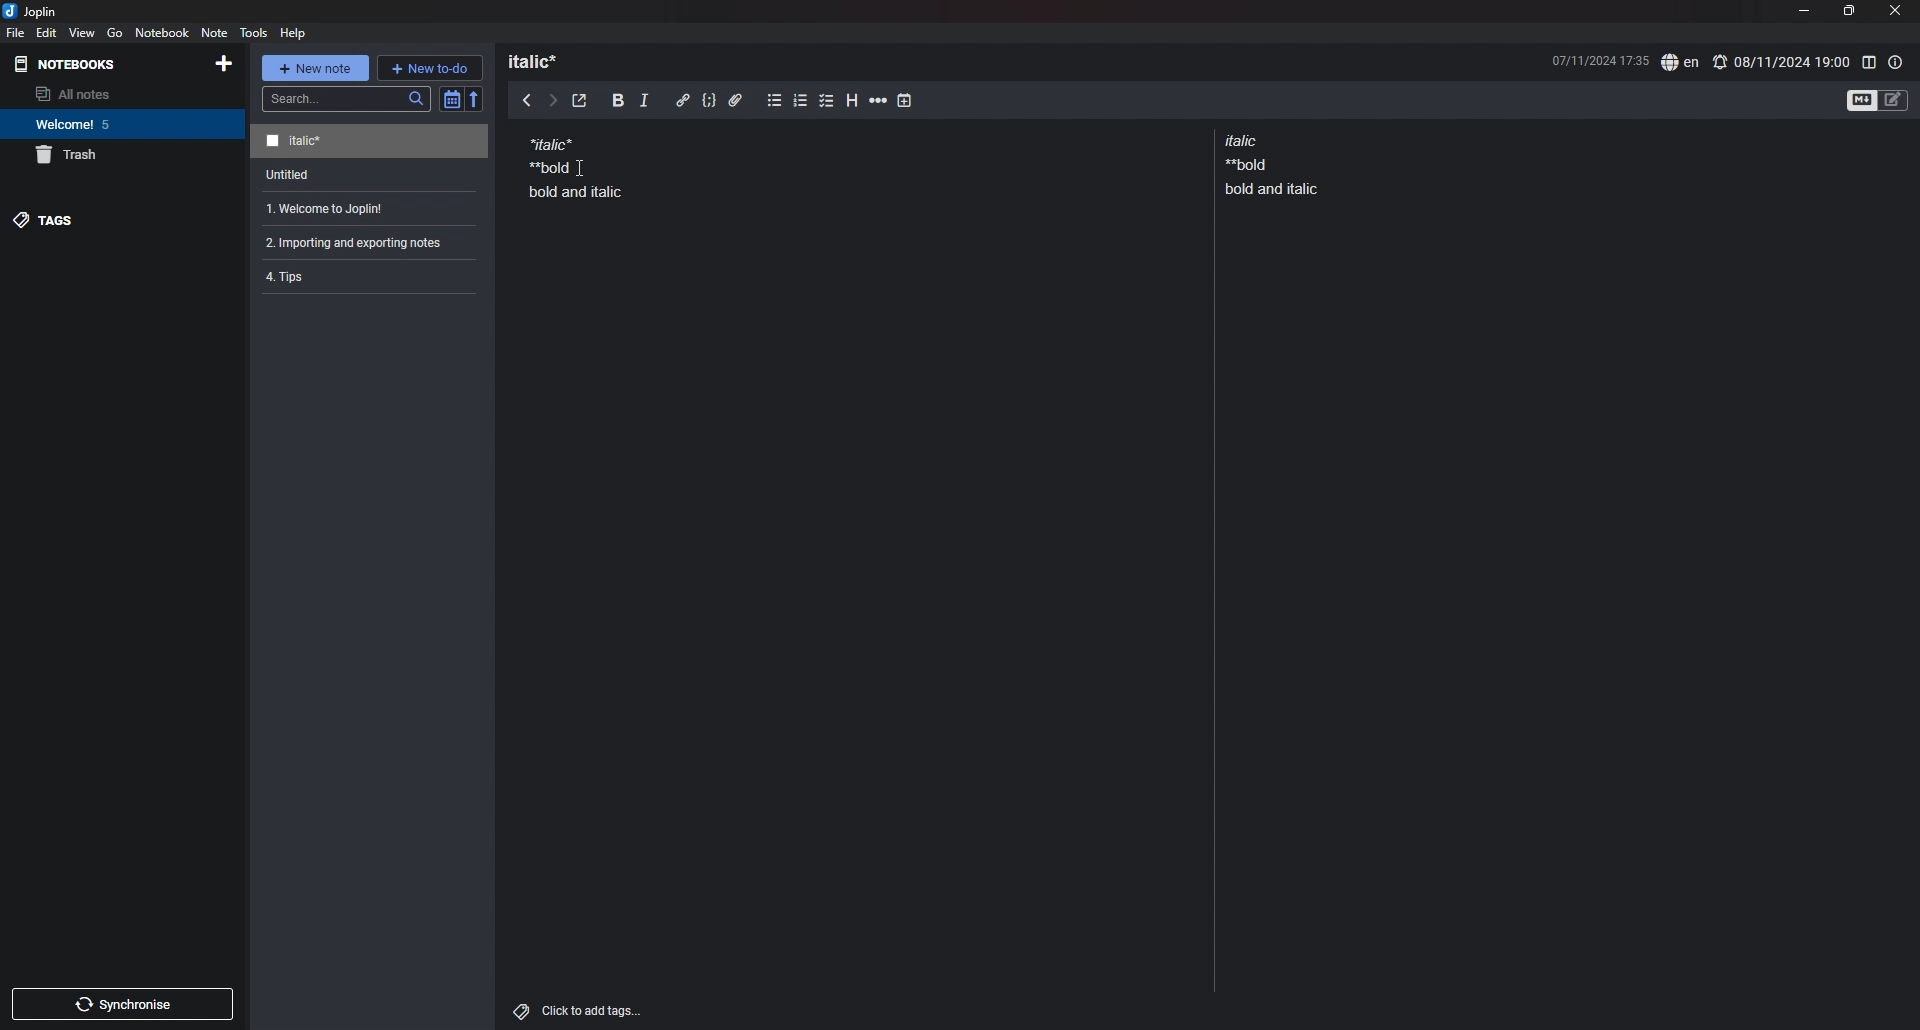 The width and height of the screenshot is (1920, 1030). What do you see at coordinates (124, 1004) in the screenshot?
I see `sync` at bounding box center [124, 1004].